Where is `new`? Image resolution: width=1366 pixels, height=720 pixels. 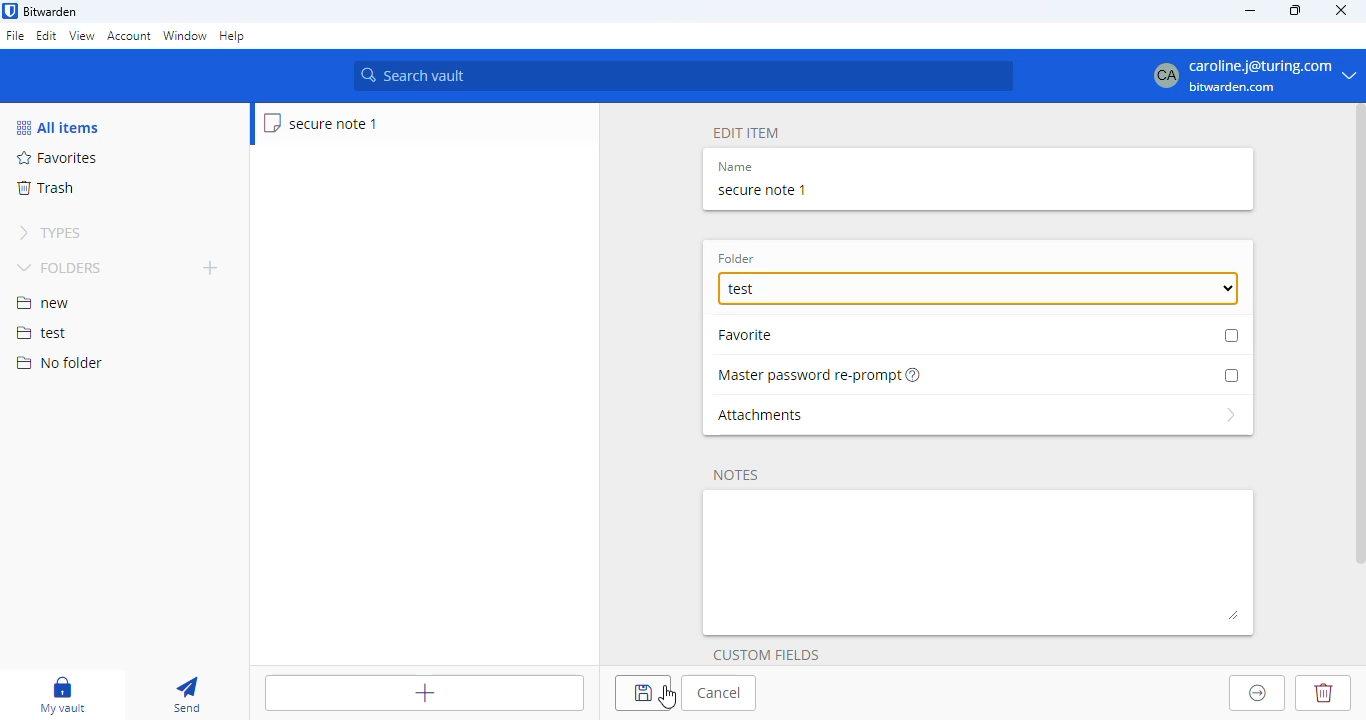 new is located at coordinates (43, 303).